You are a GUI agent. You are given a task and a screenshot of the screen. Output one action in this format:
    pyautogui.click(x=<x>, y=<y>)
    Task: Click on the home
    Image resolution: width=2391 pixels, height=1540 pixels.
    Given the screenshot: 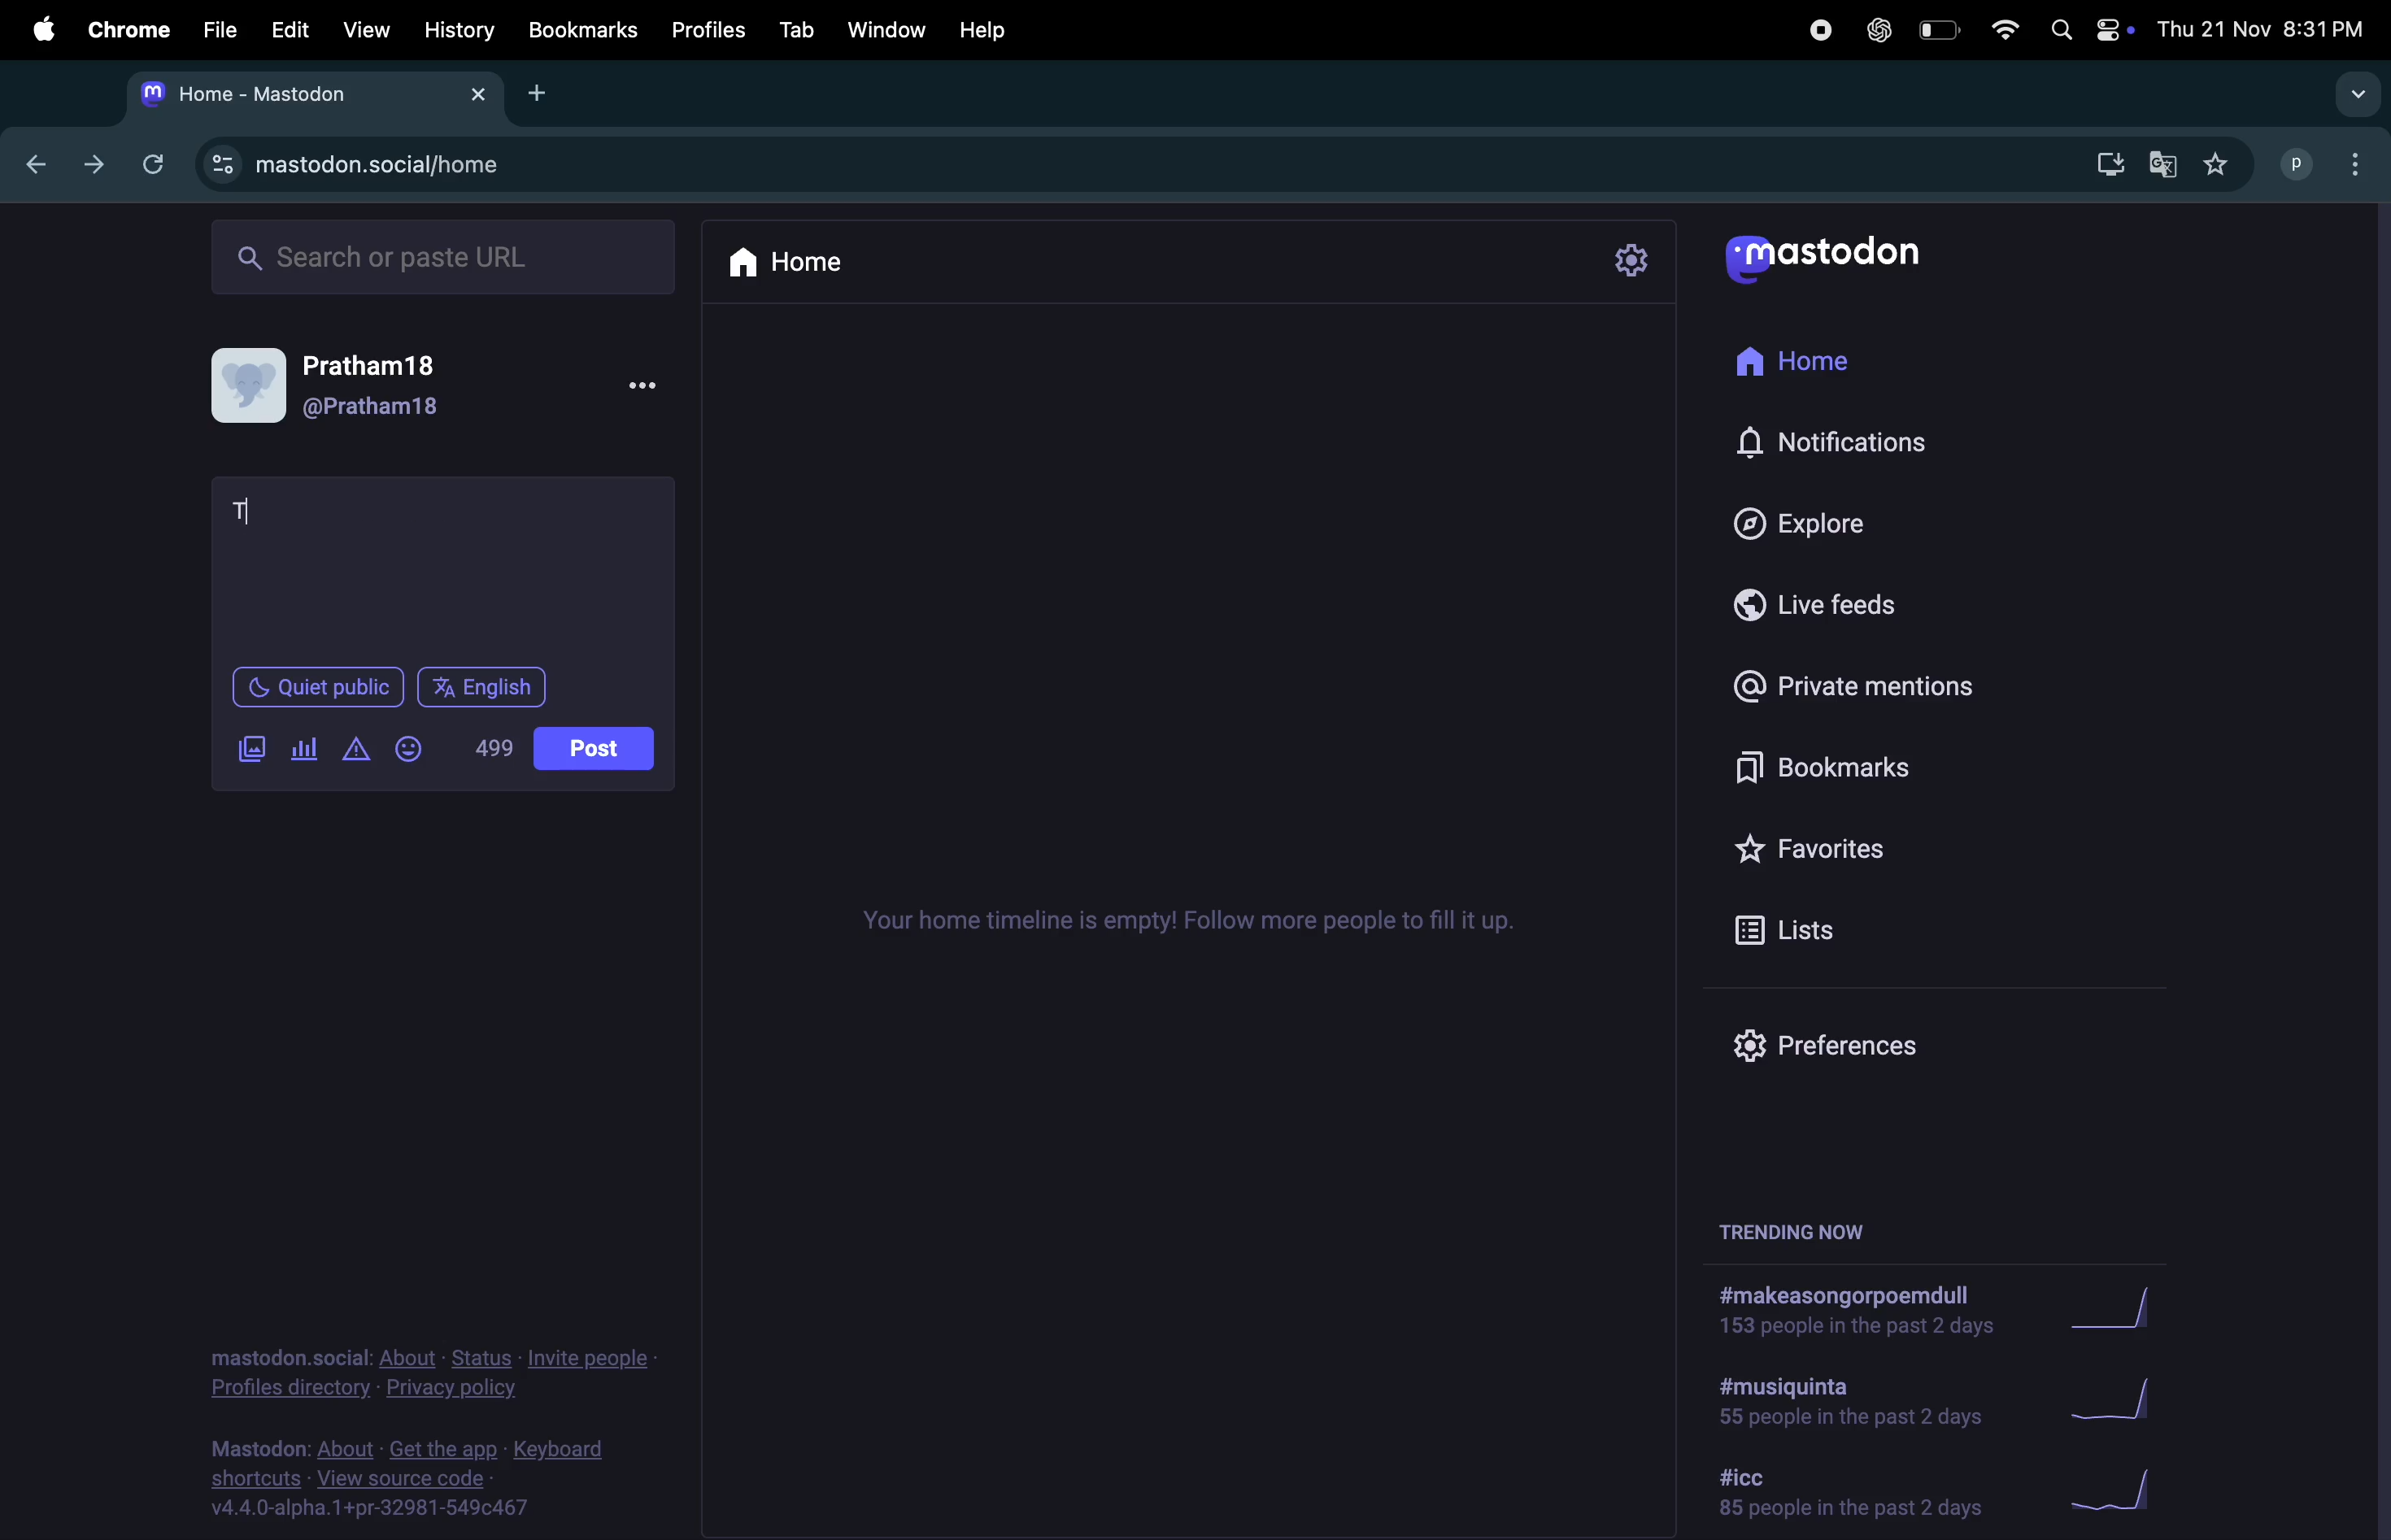 What is the action you would take?
    pyautogui.click(x=840, y=267)
    